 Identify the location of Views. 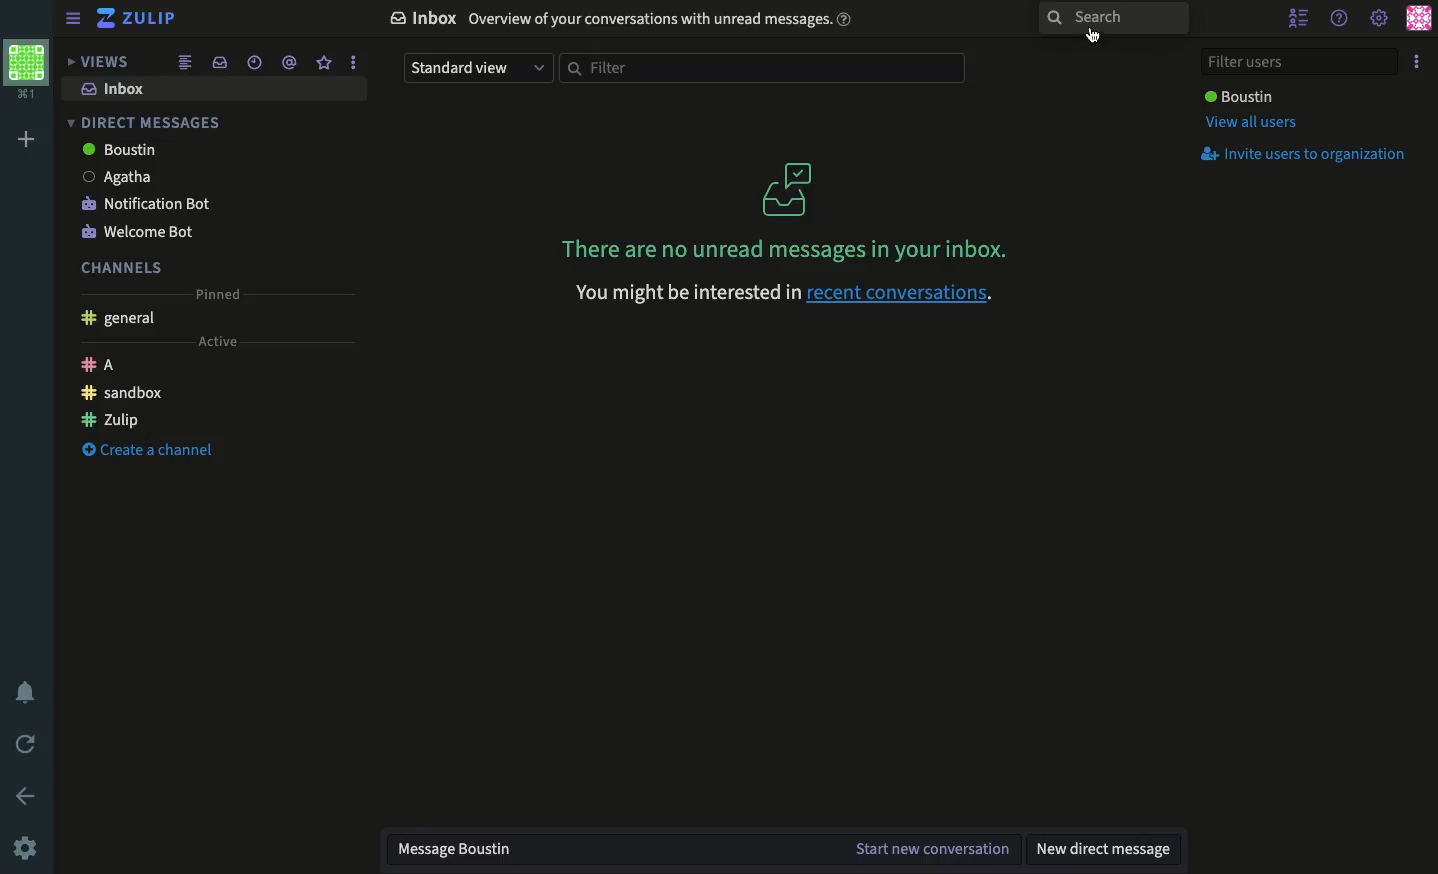
(96, 62).